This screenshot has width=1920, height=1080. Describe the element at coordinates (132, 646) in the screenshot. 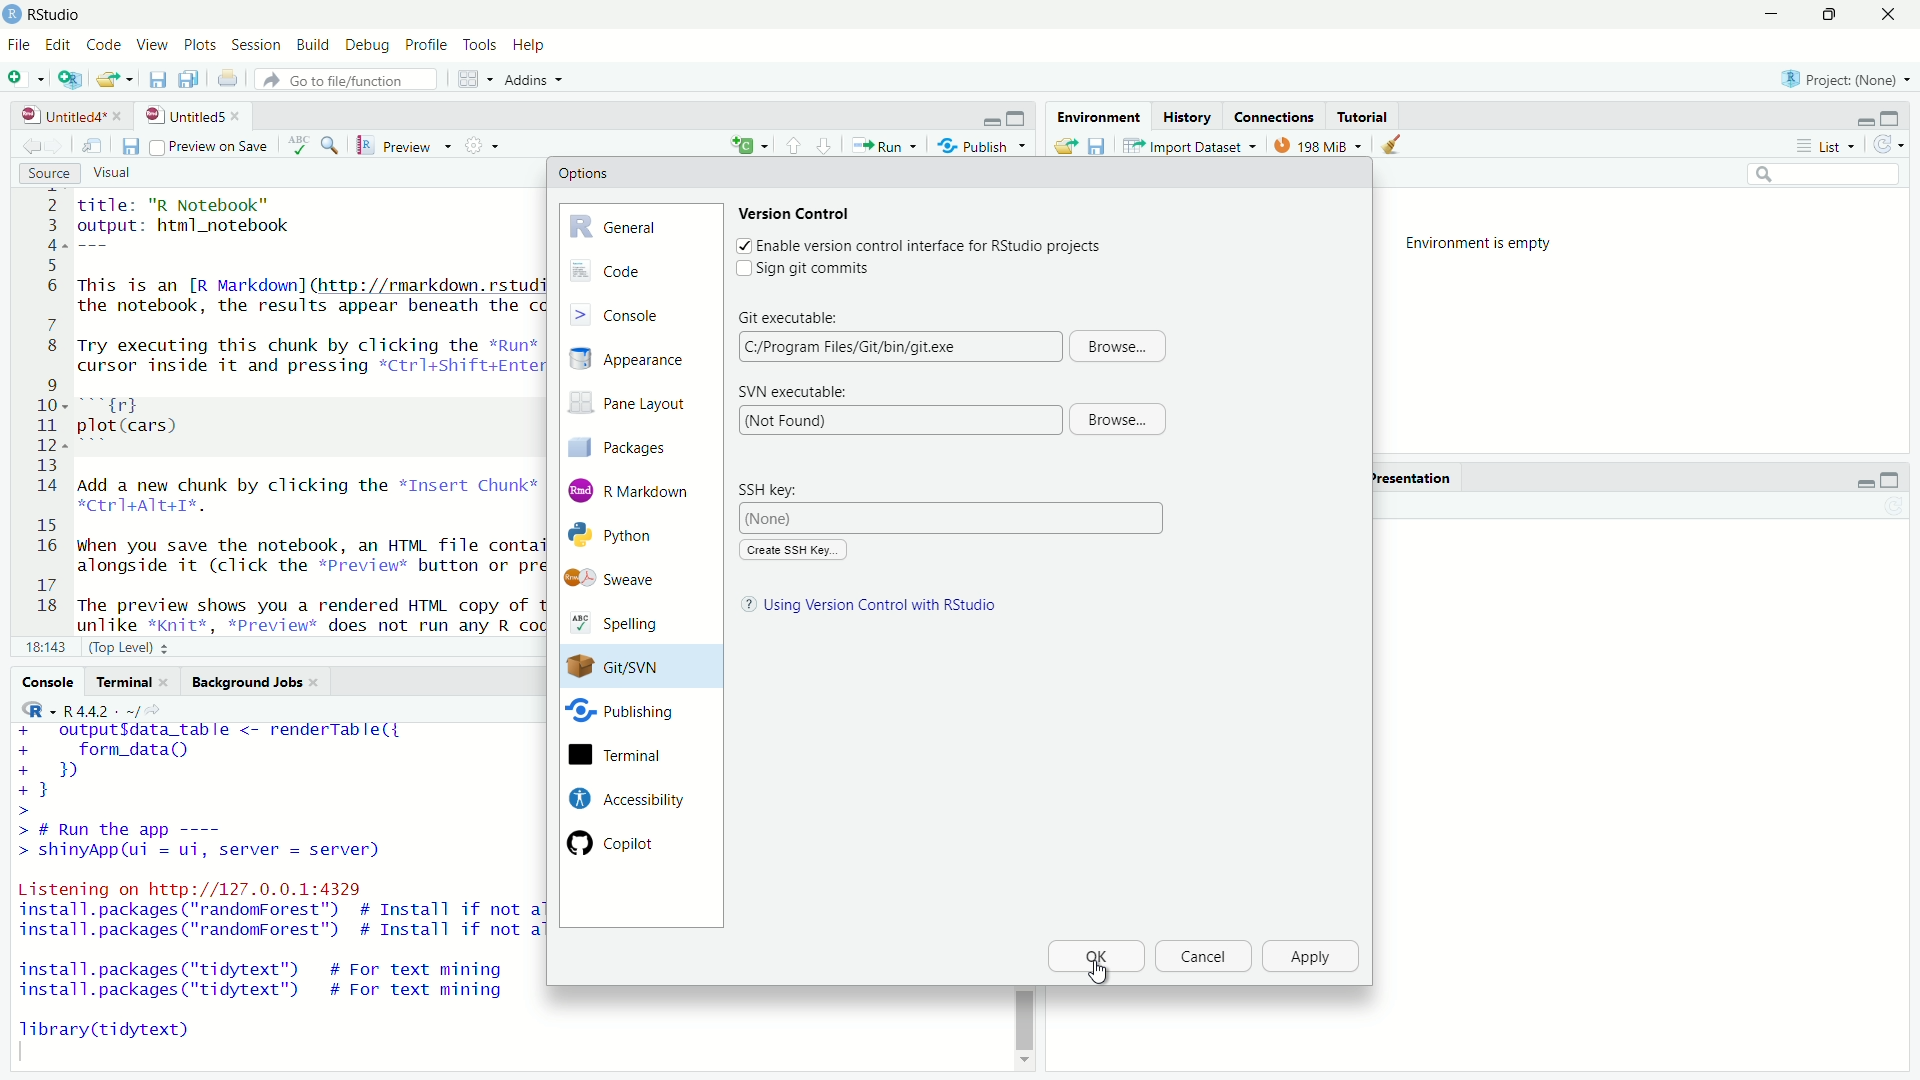

I see `(Top Level)` at that location.